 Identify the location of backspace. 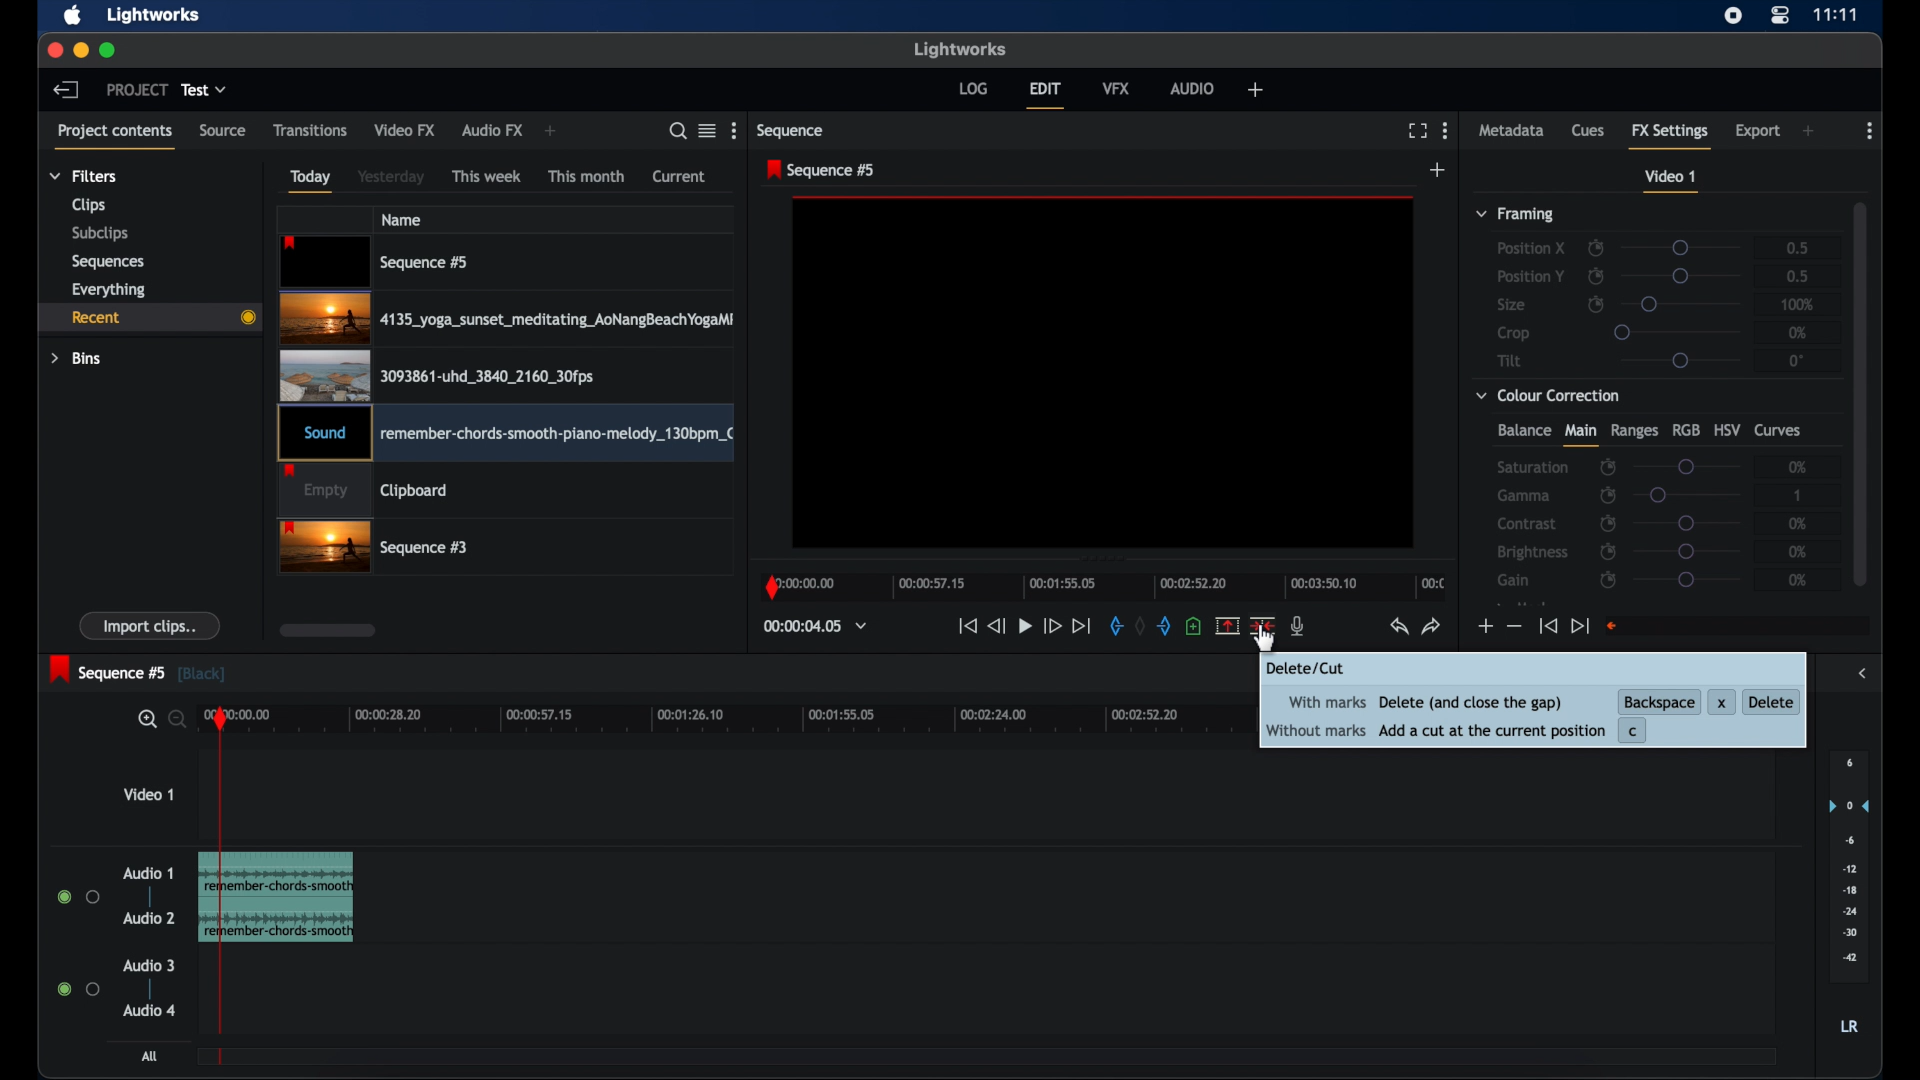
(1659, 699).